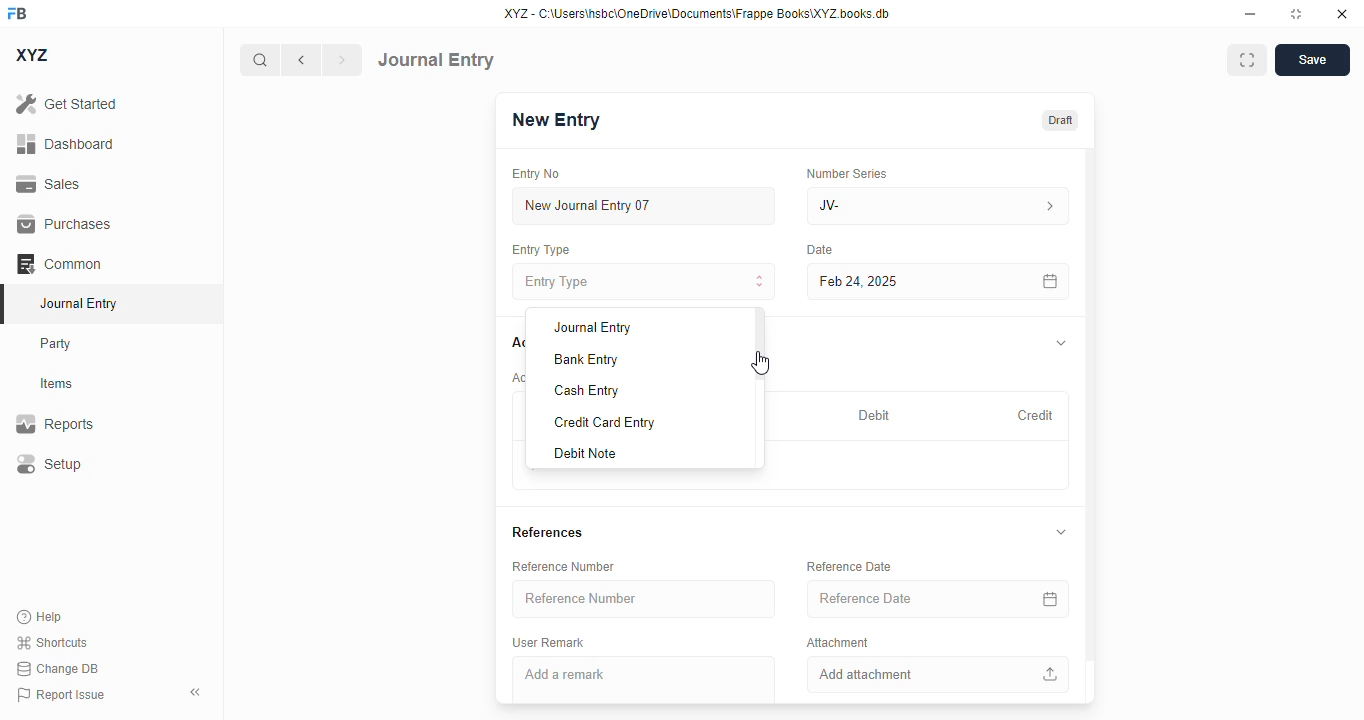  What do you see at coordinates (697, 14) in the screenshot?
I see `XYZ - C:\Users\hsbc\OneDrive\Documents\Frappe Books\XYZ books. db` at bounding box center [697, 14].